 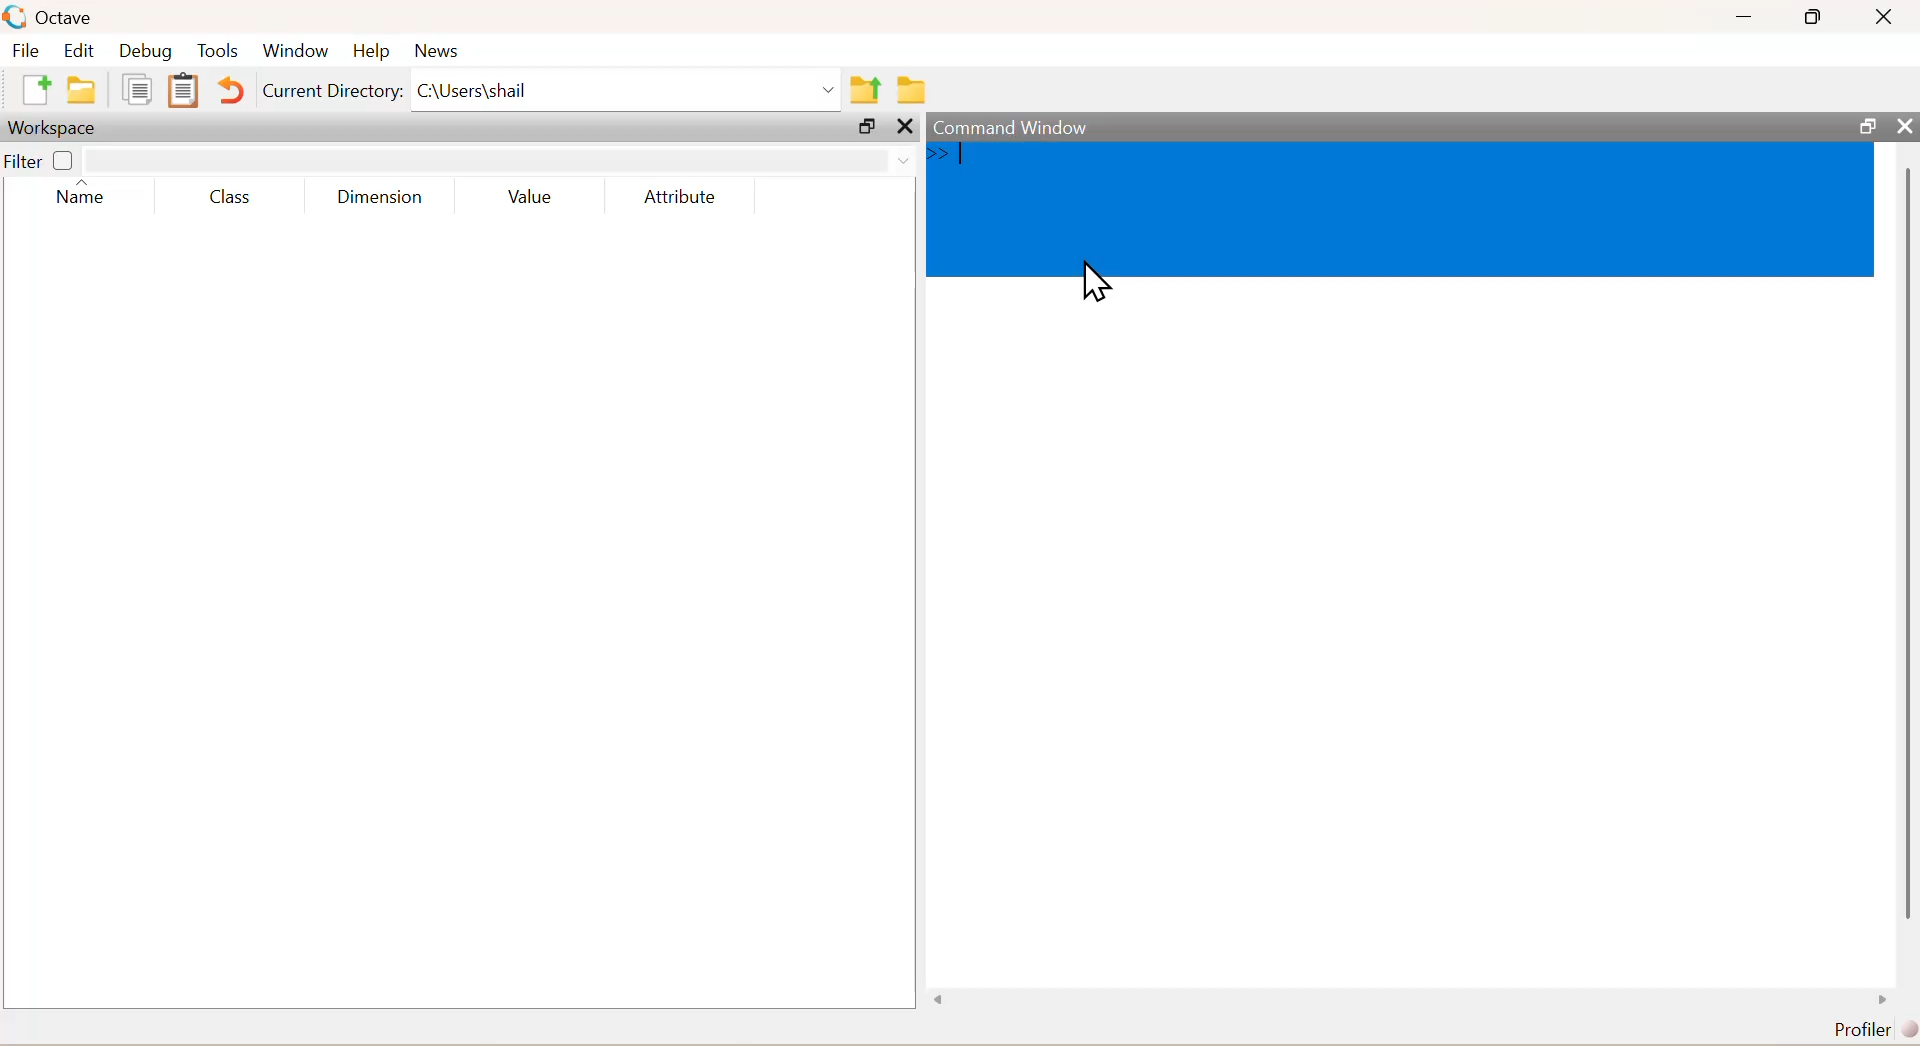 I want to click on file, so click(x=26, y=49).